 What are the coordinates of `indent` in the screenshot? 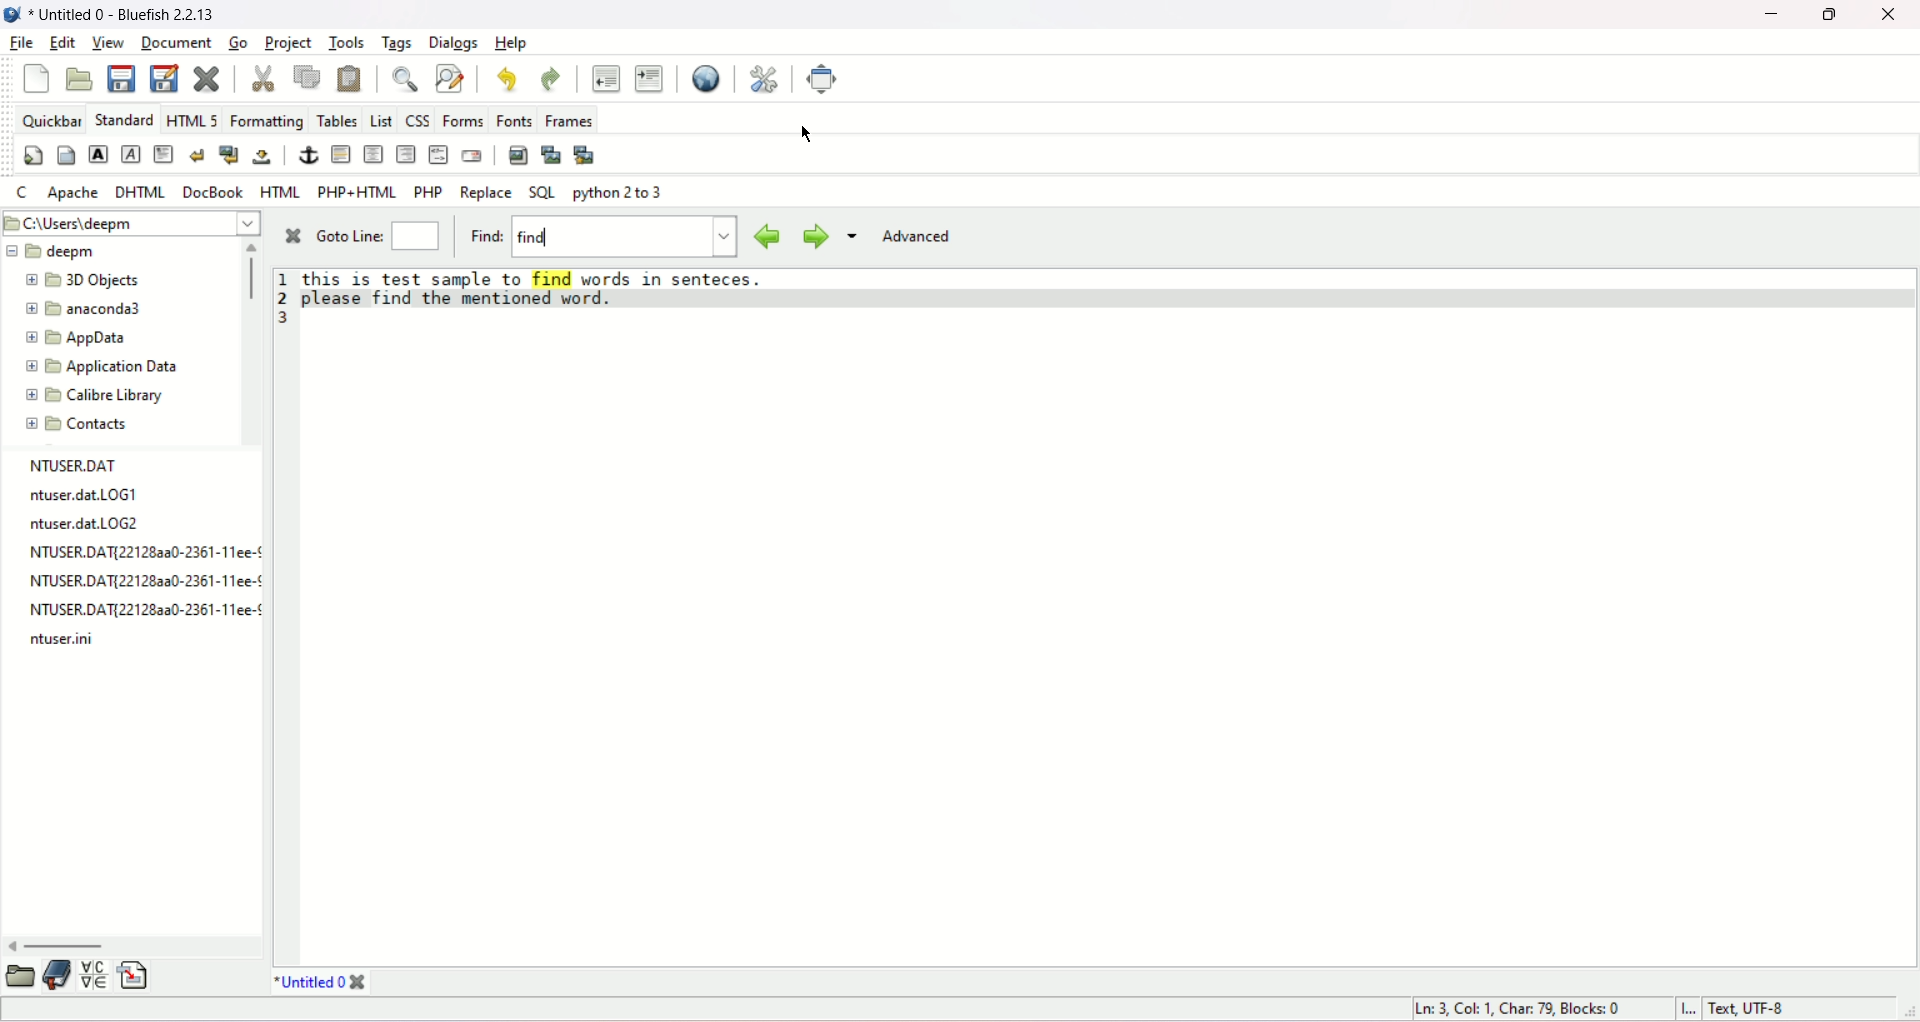 It's located at (651, 79).